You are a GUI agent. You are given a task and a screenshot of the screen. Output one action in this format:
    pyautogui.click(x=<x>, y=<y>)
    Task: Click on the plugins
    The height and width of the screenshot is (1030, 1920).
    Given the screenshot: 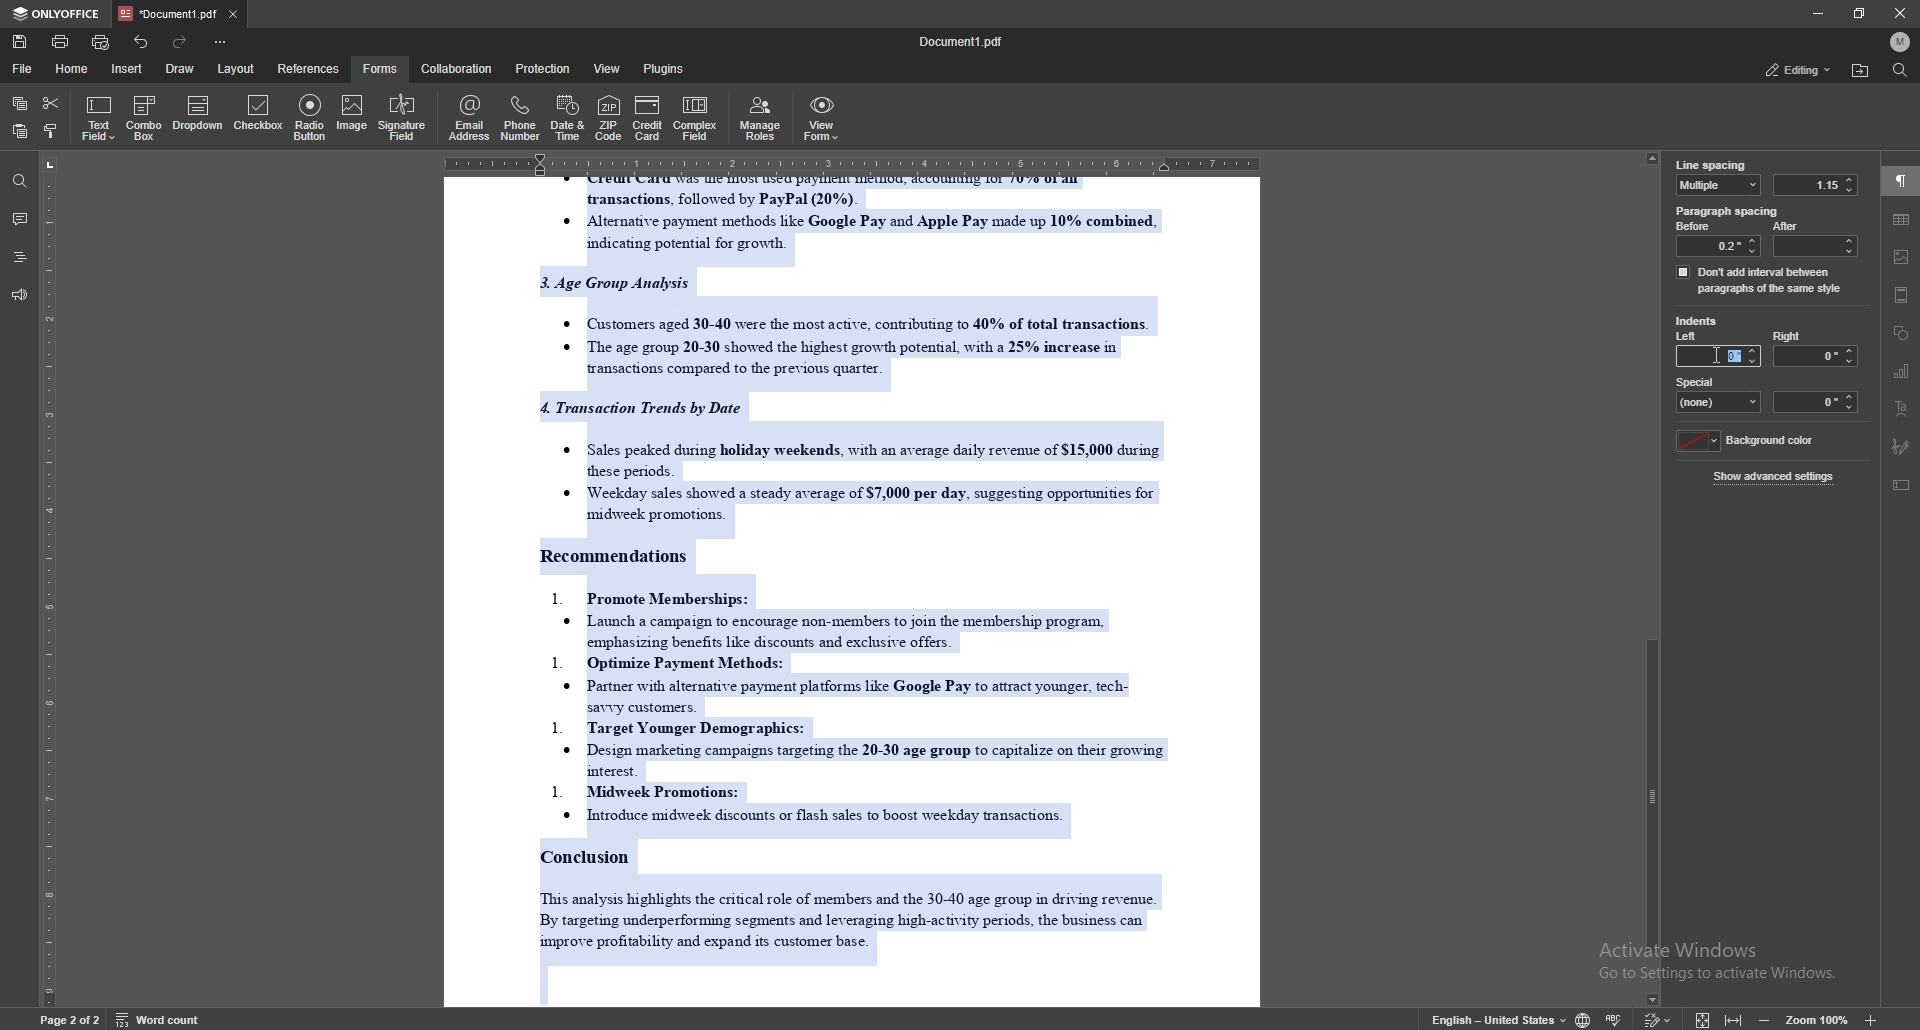 What is the action you would take?
    pyautogui.click(x=666, y=68)
    